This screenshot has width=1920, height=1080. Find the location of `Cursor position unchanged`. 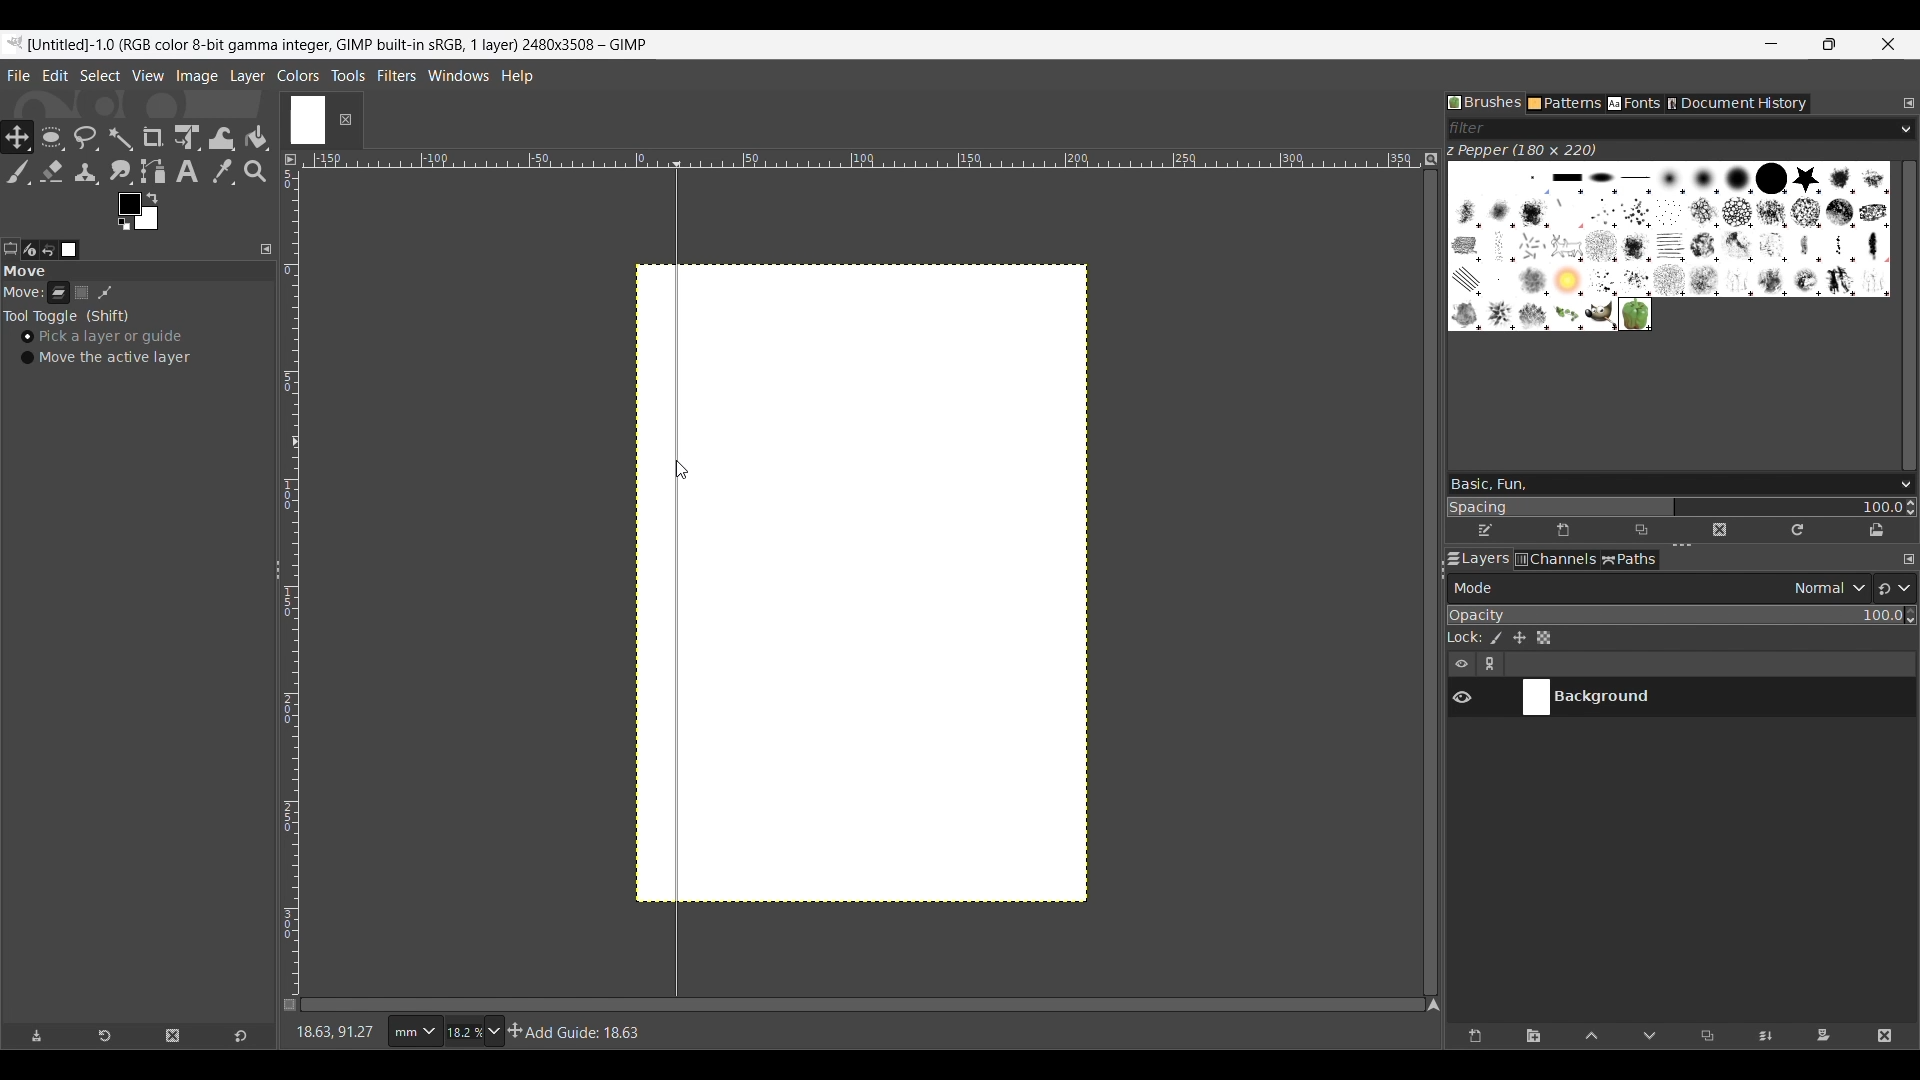

Cursor position unchanged is located at coordinates (682, 469).